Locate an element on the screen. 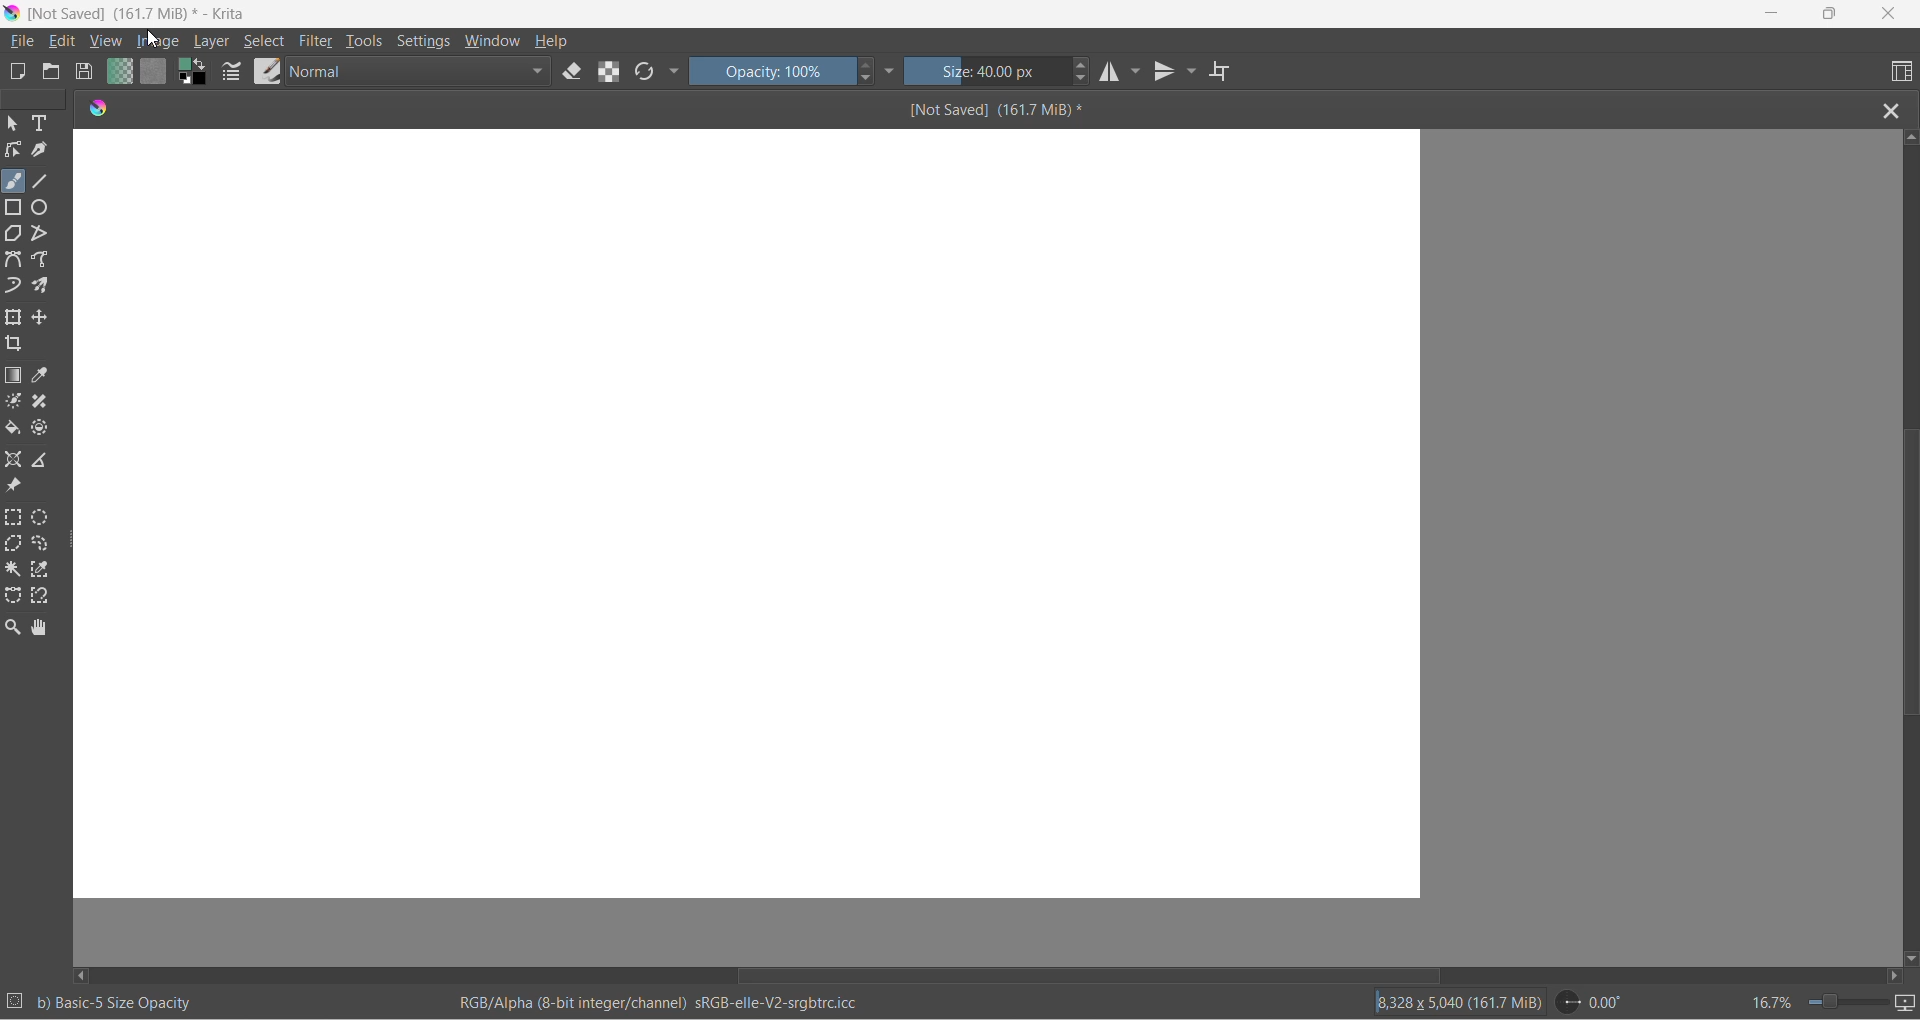 The image size is (1920, 1020). measure the distance between two points is located at coordinates (46, 461).